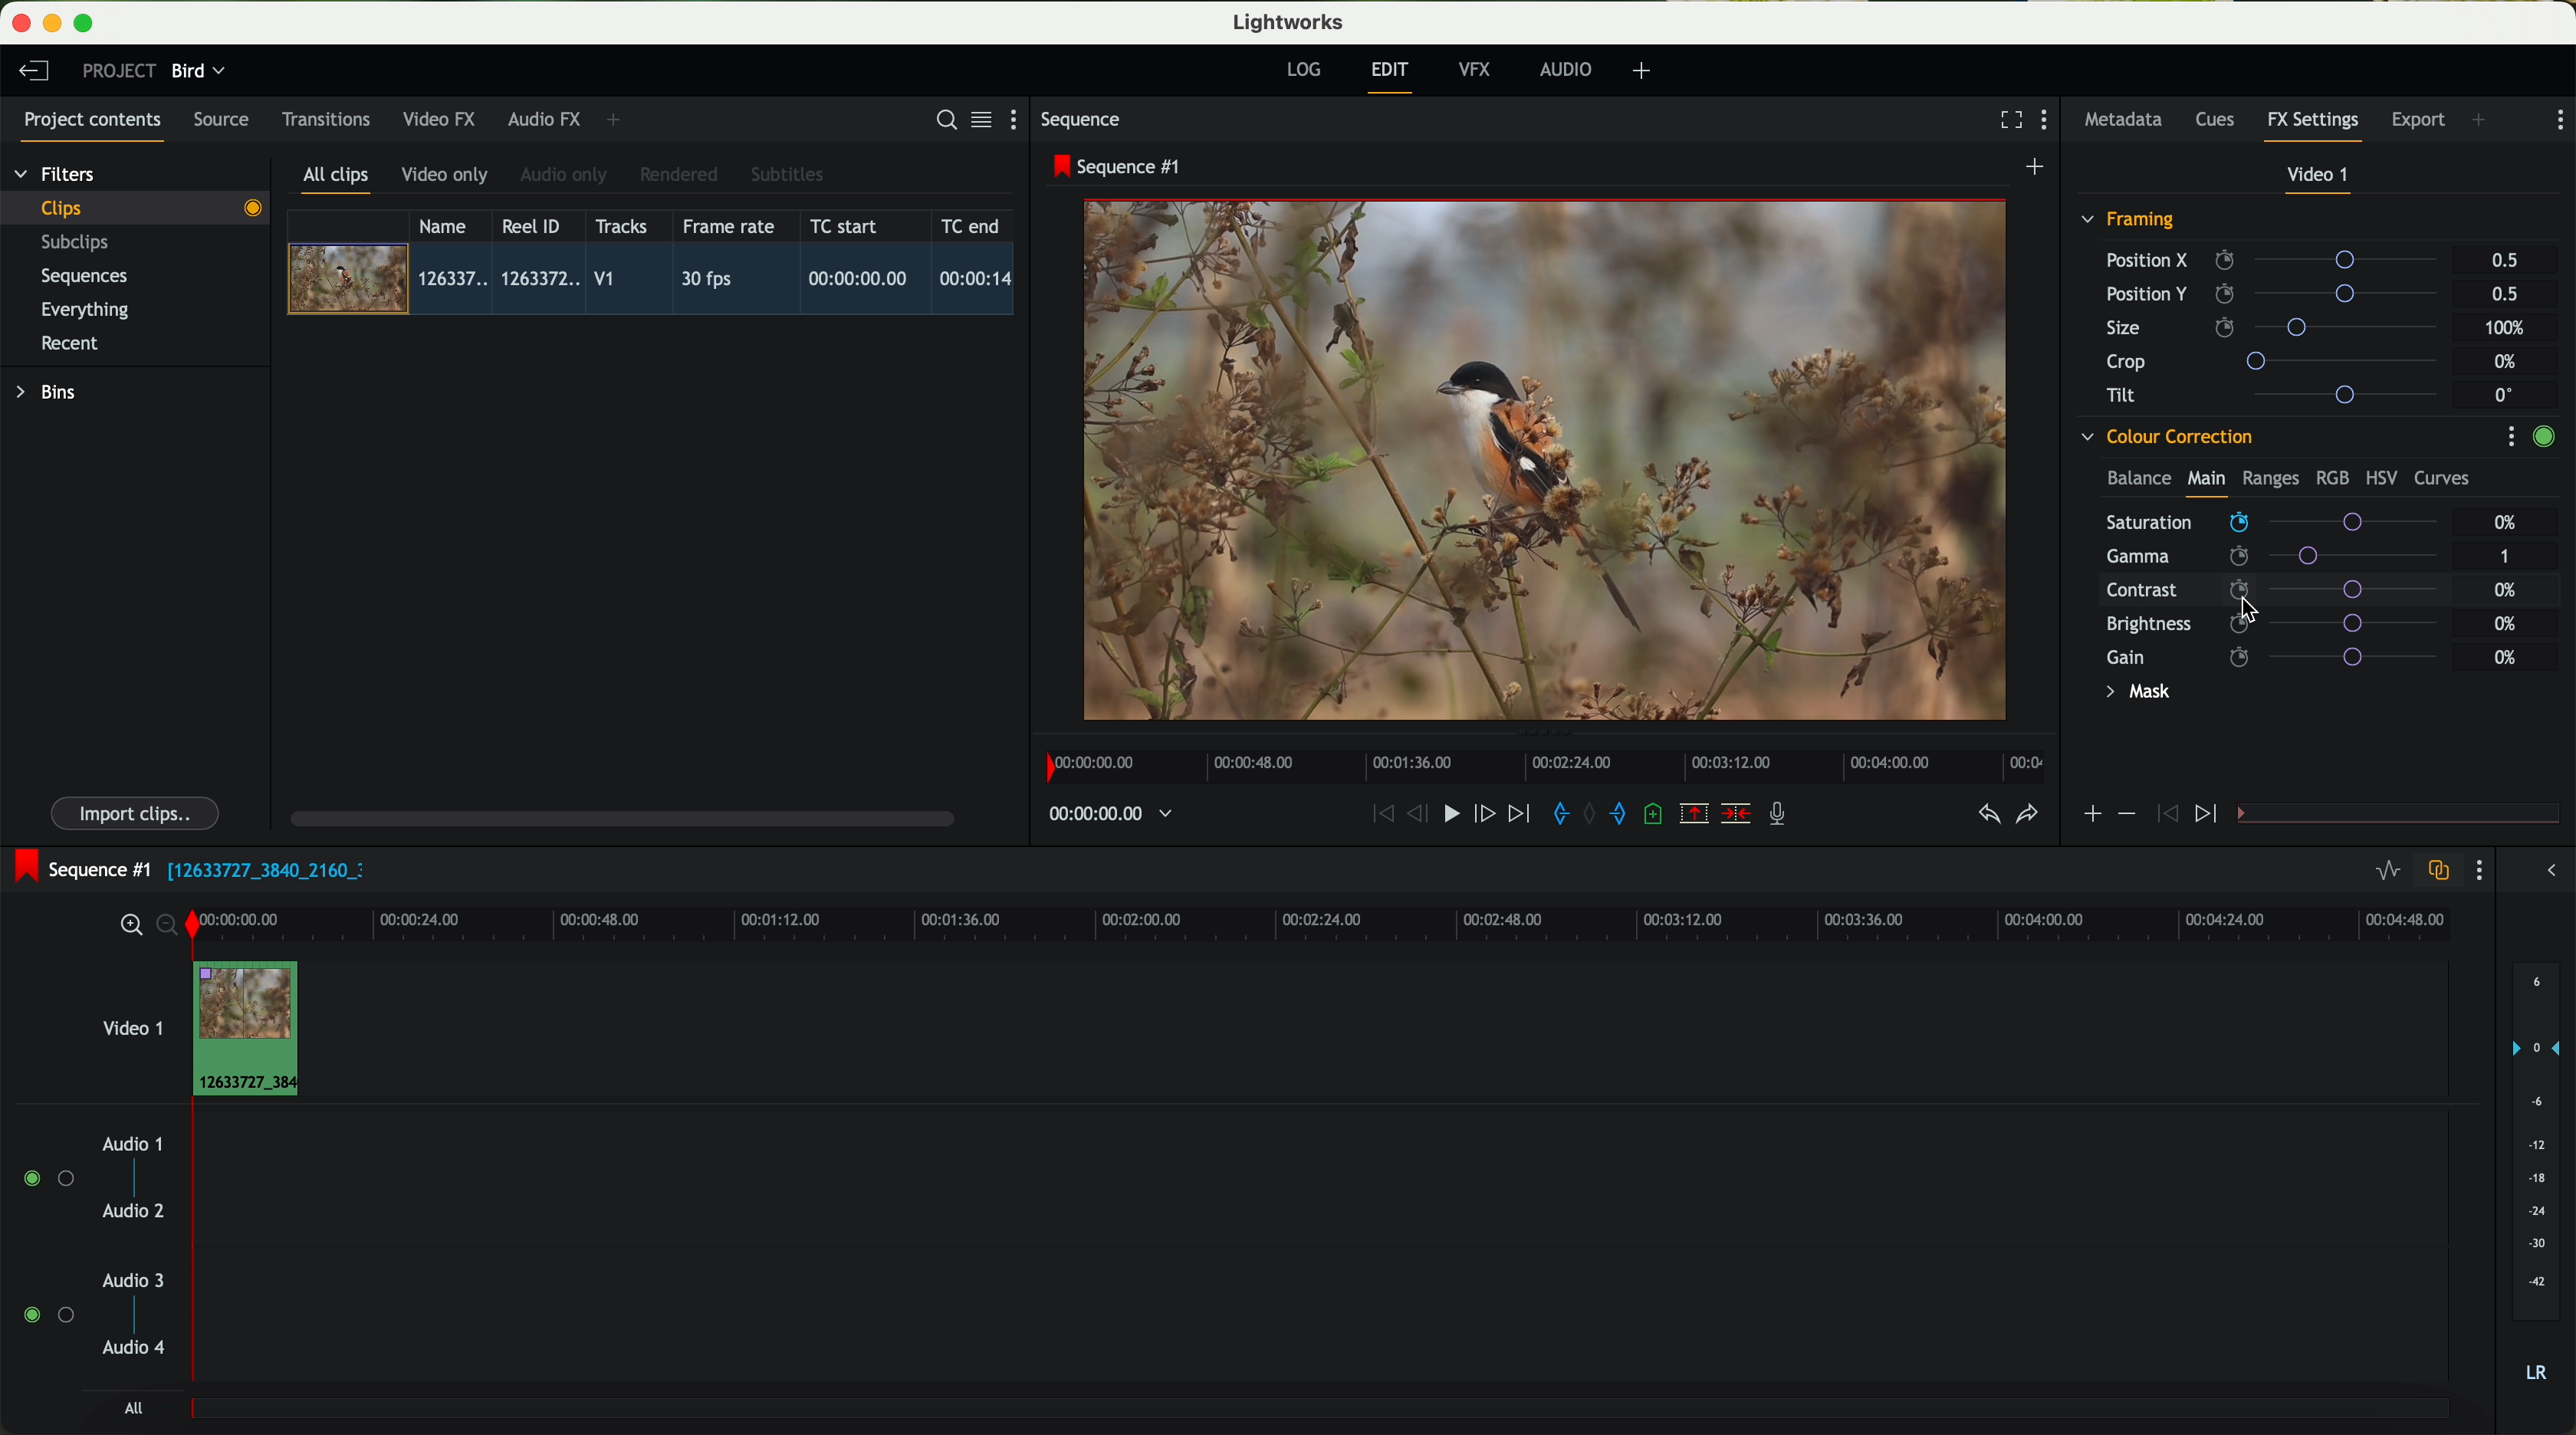 This screenshot has width=2576, height=1435. What do you see at coordinates (87, 24) in the screenshot?
I see `maximize program` at bounding box center [87, 24].